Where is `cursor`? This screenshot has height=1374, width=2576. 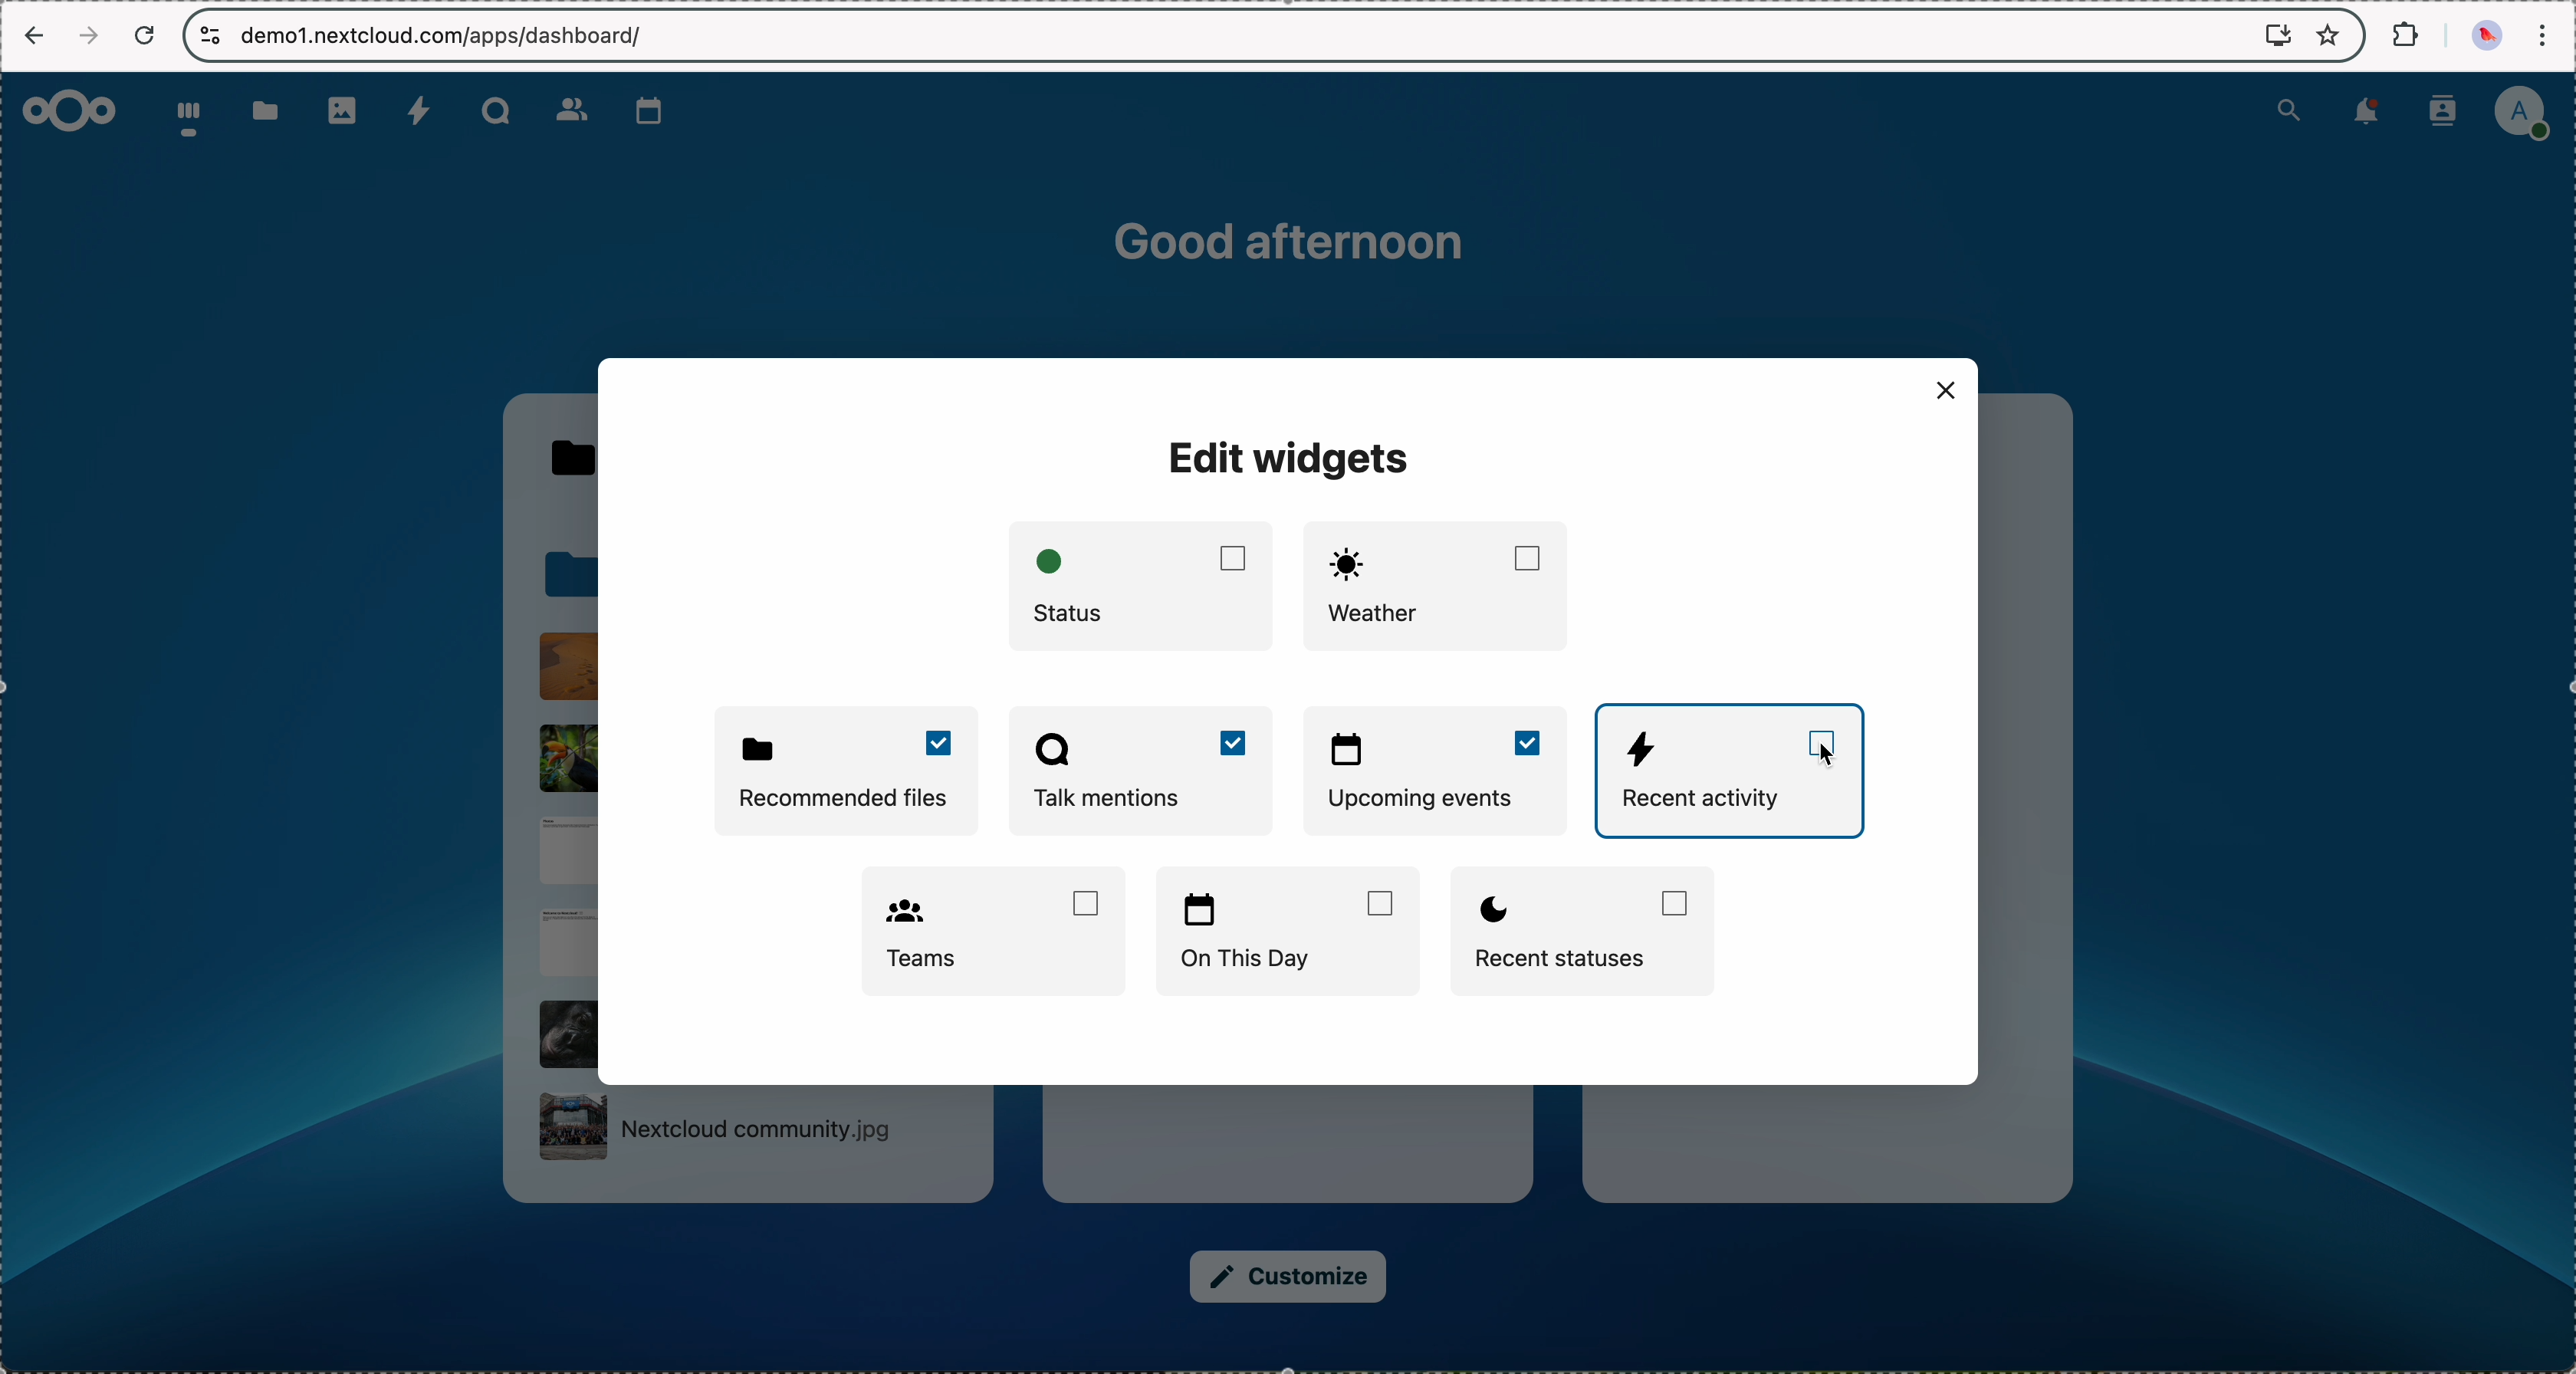
cursor is located at coordinates (1830, 759).